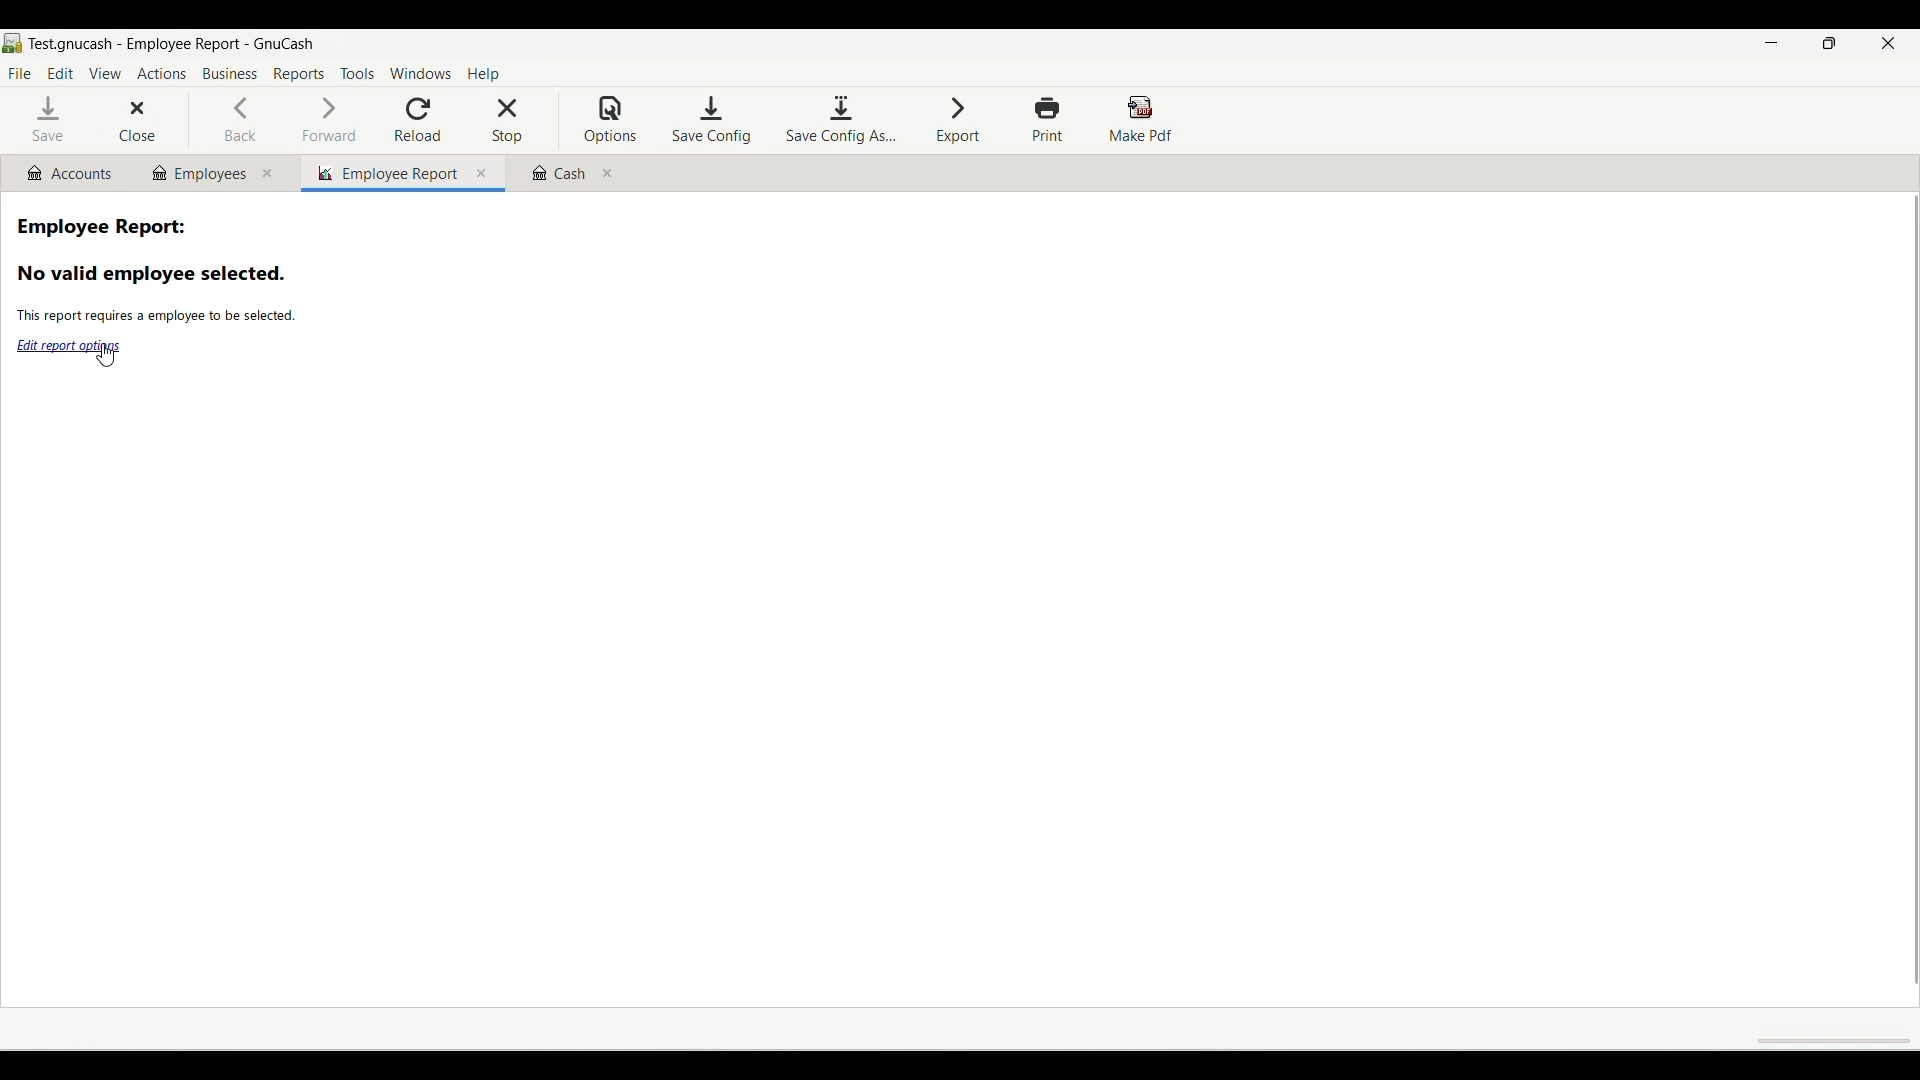 The height and width of the screenshot is (1080, 1920). Describe the element at coordinates (484, 172) in the screenshot. I see `Close current tab` at that location.